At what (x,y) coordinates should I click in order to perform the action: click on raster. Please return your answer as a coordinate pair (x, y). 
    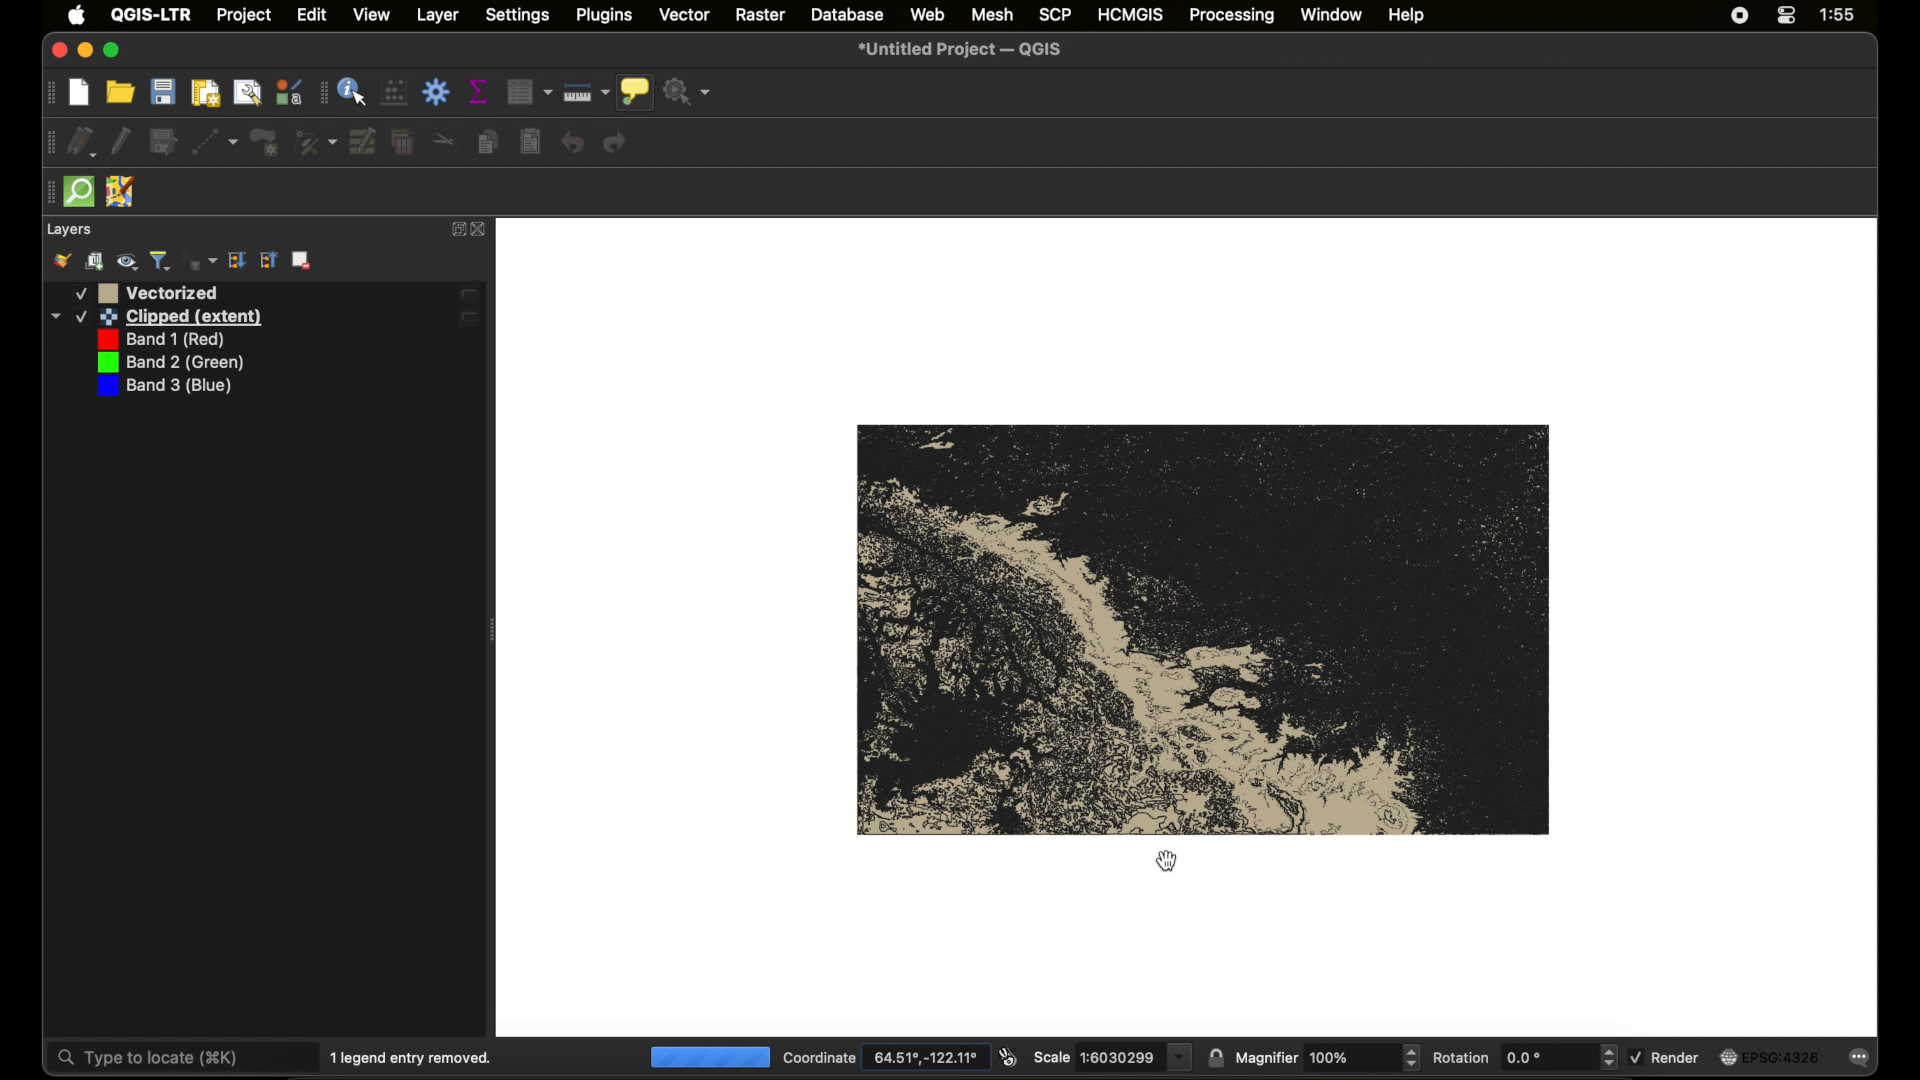
    Looking at the image, I should click on (761, 16).